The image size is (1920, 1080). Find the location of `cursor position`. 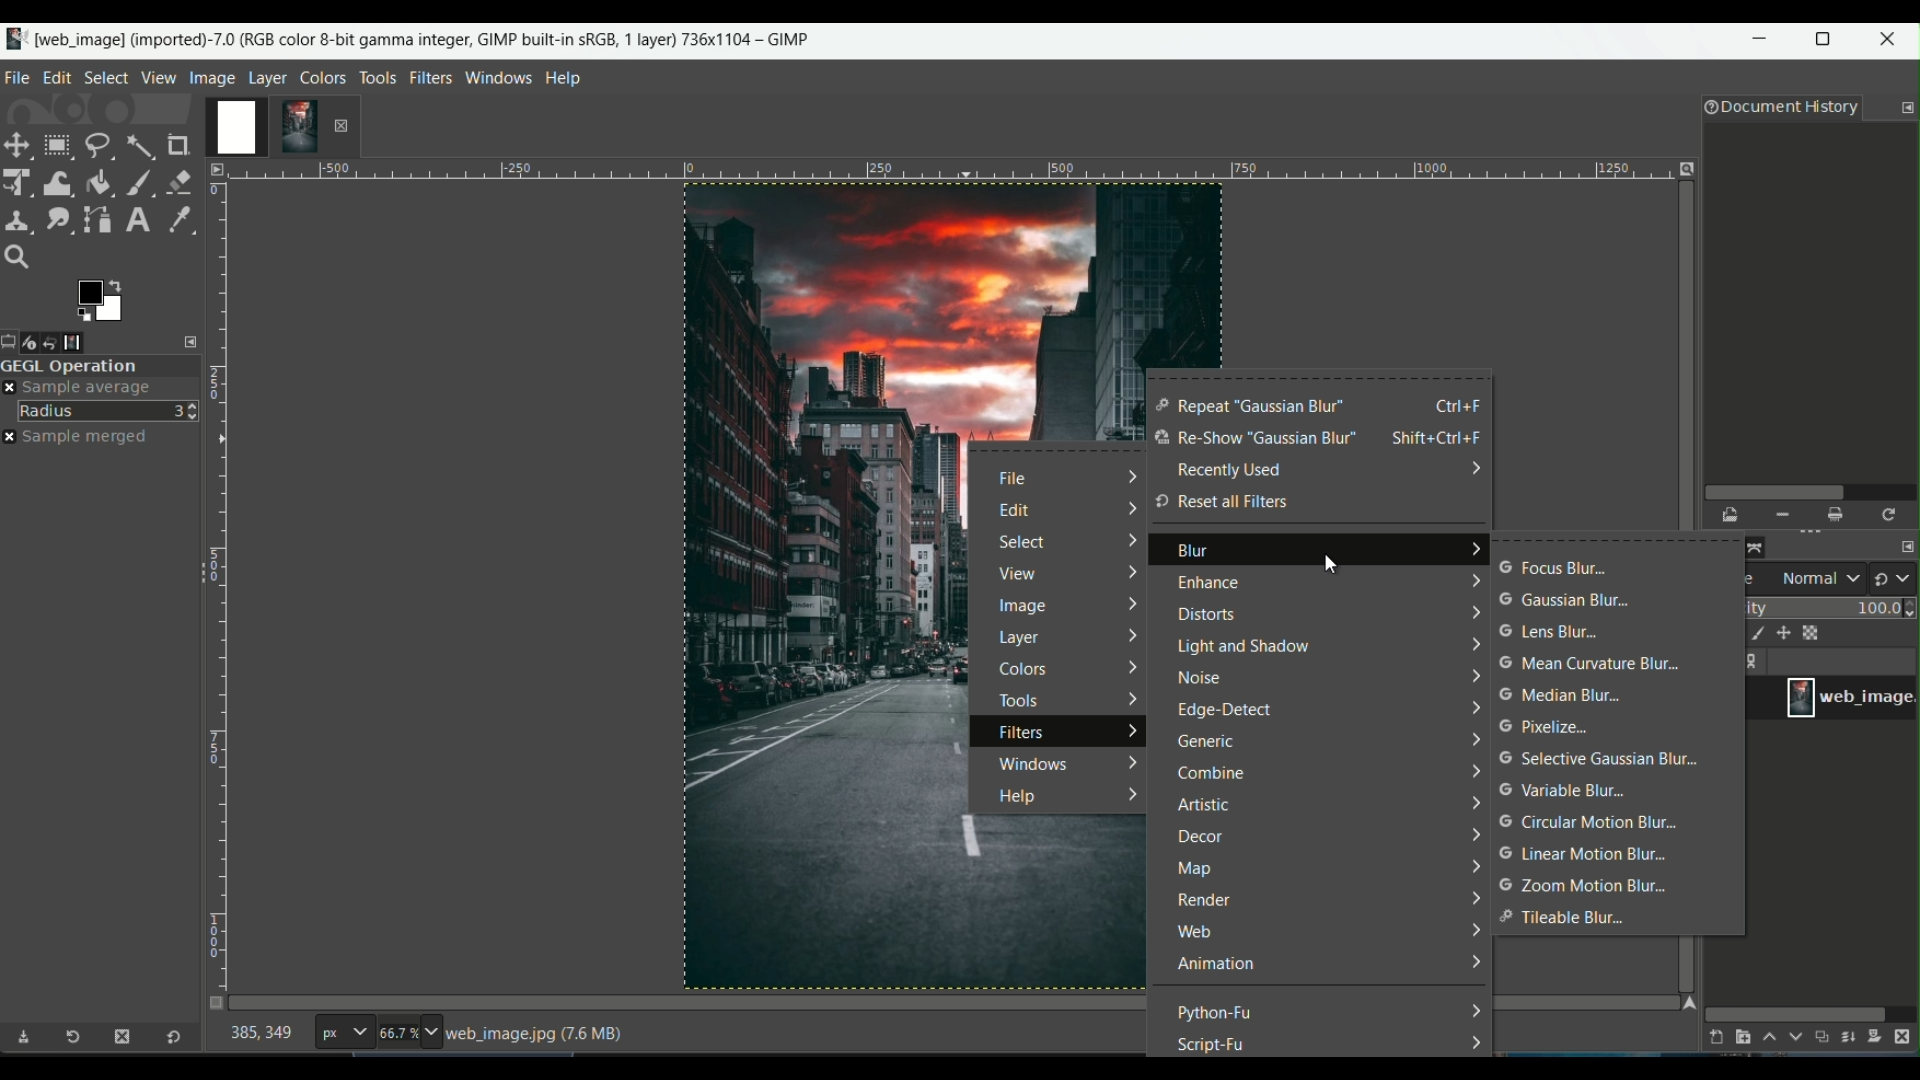

cursor position is located at coordinates (262, 1037).